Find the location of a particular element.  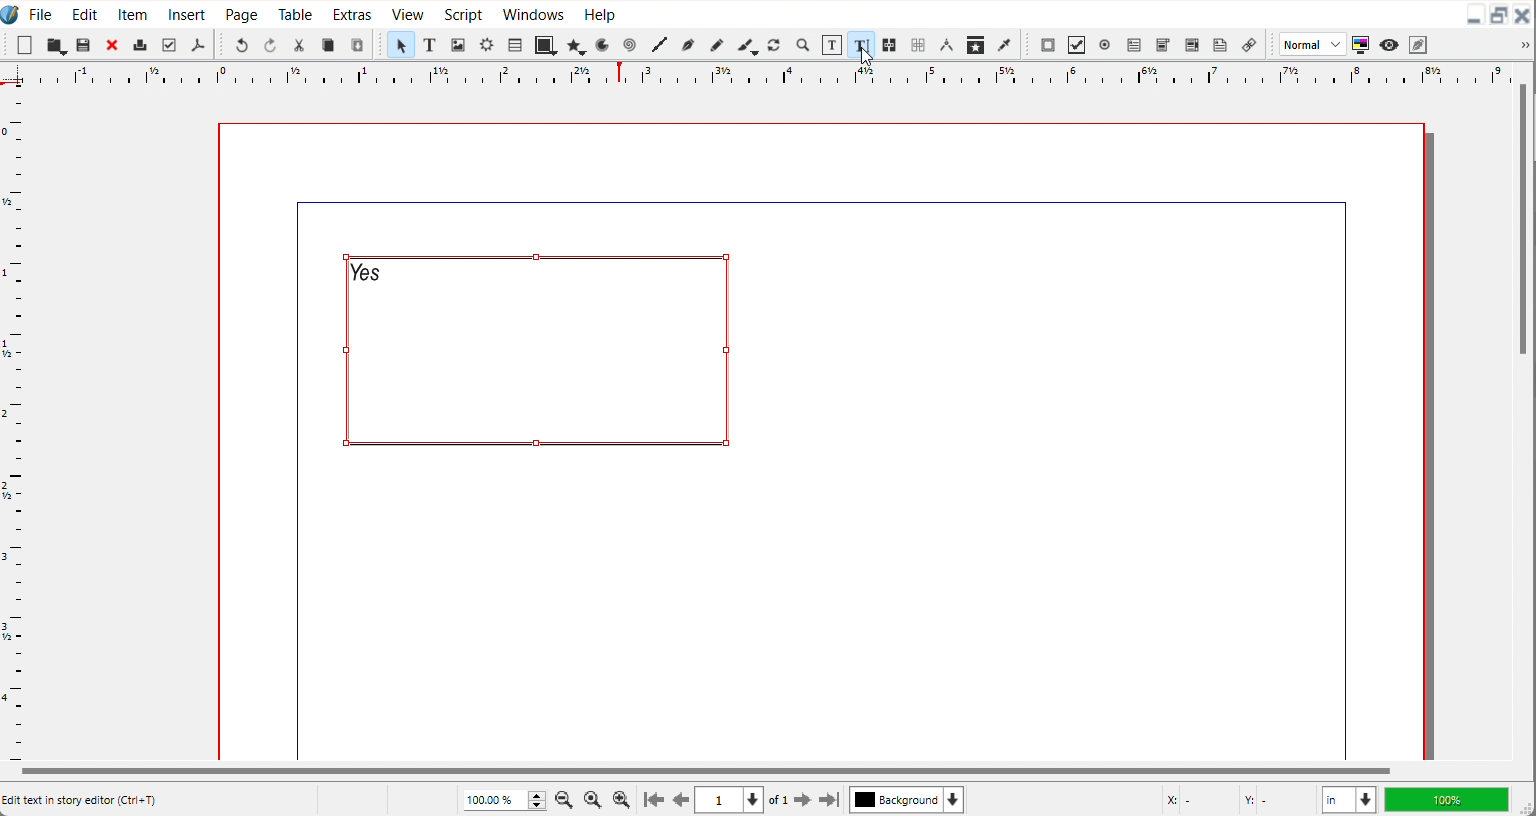

Edit Text is located at coordinates (862, 46).